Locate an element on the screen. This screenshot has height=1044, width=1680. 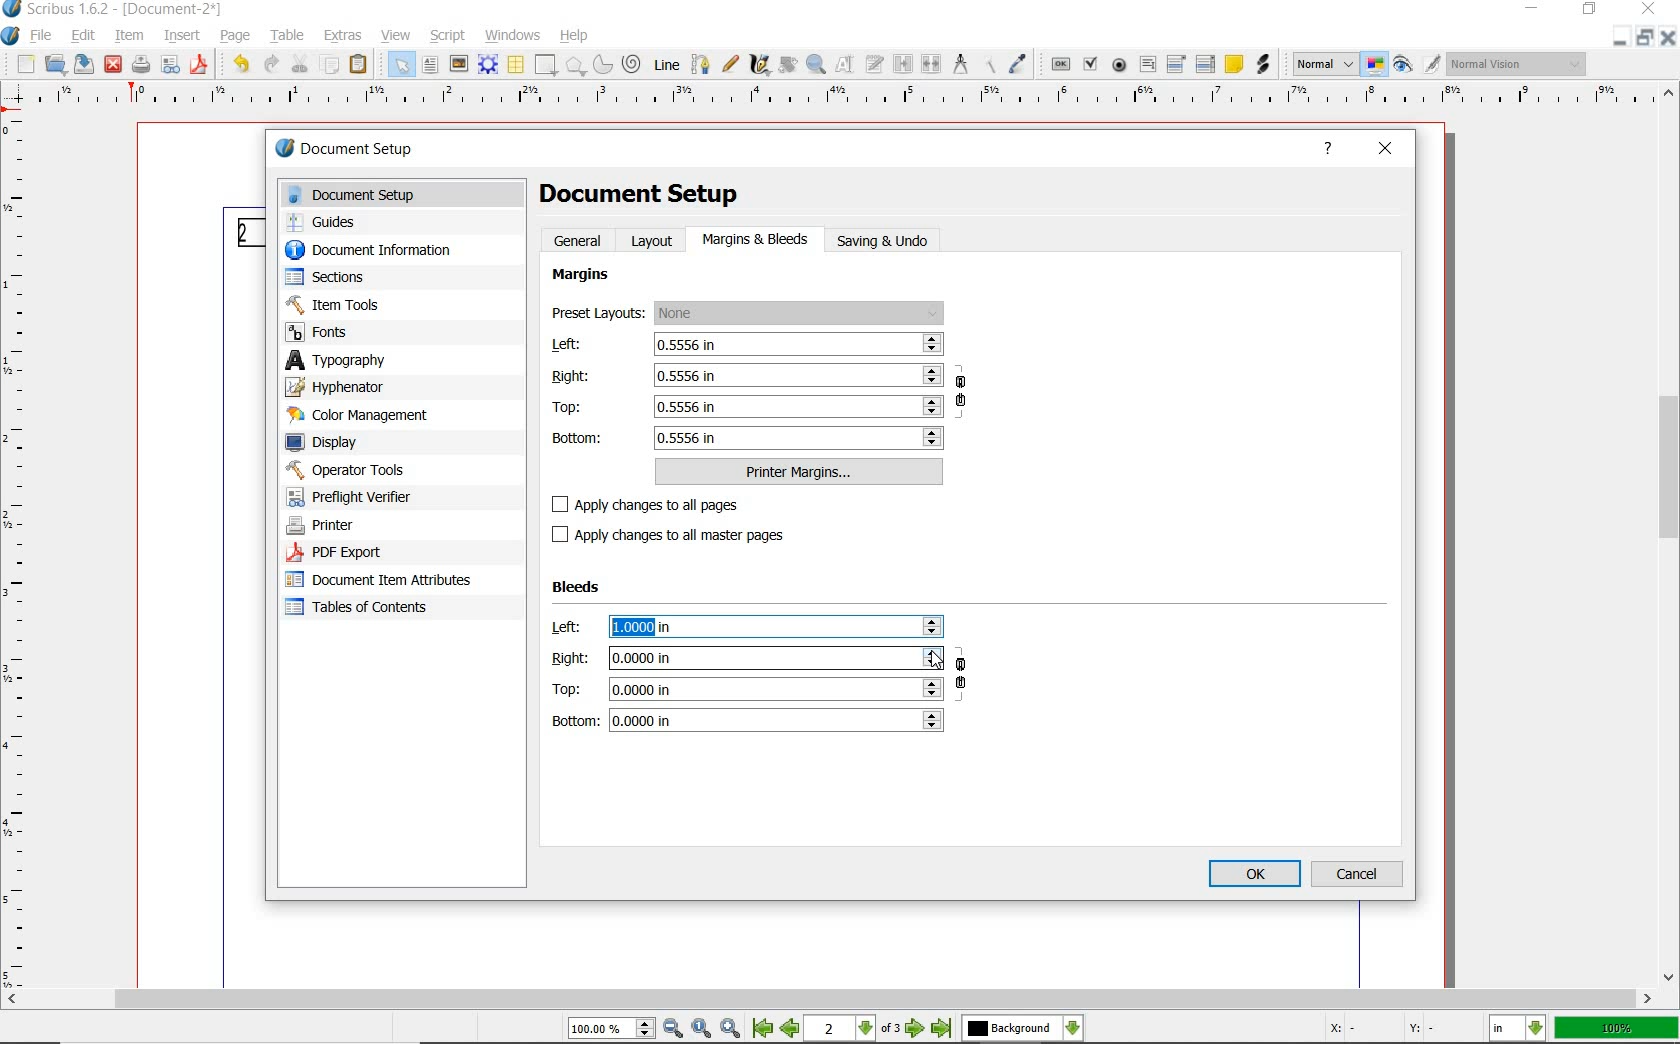
shape is located at coordinates (544, 66).